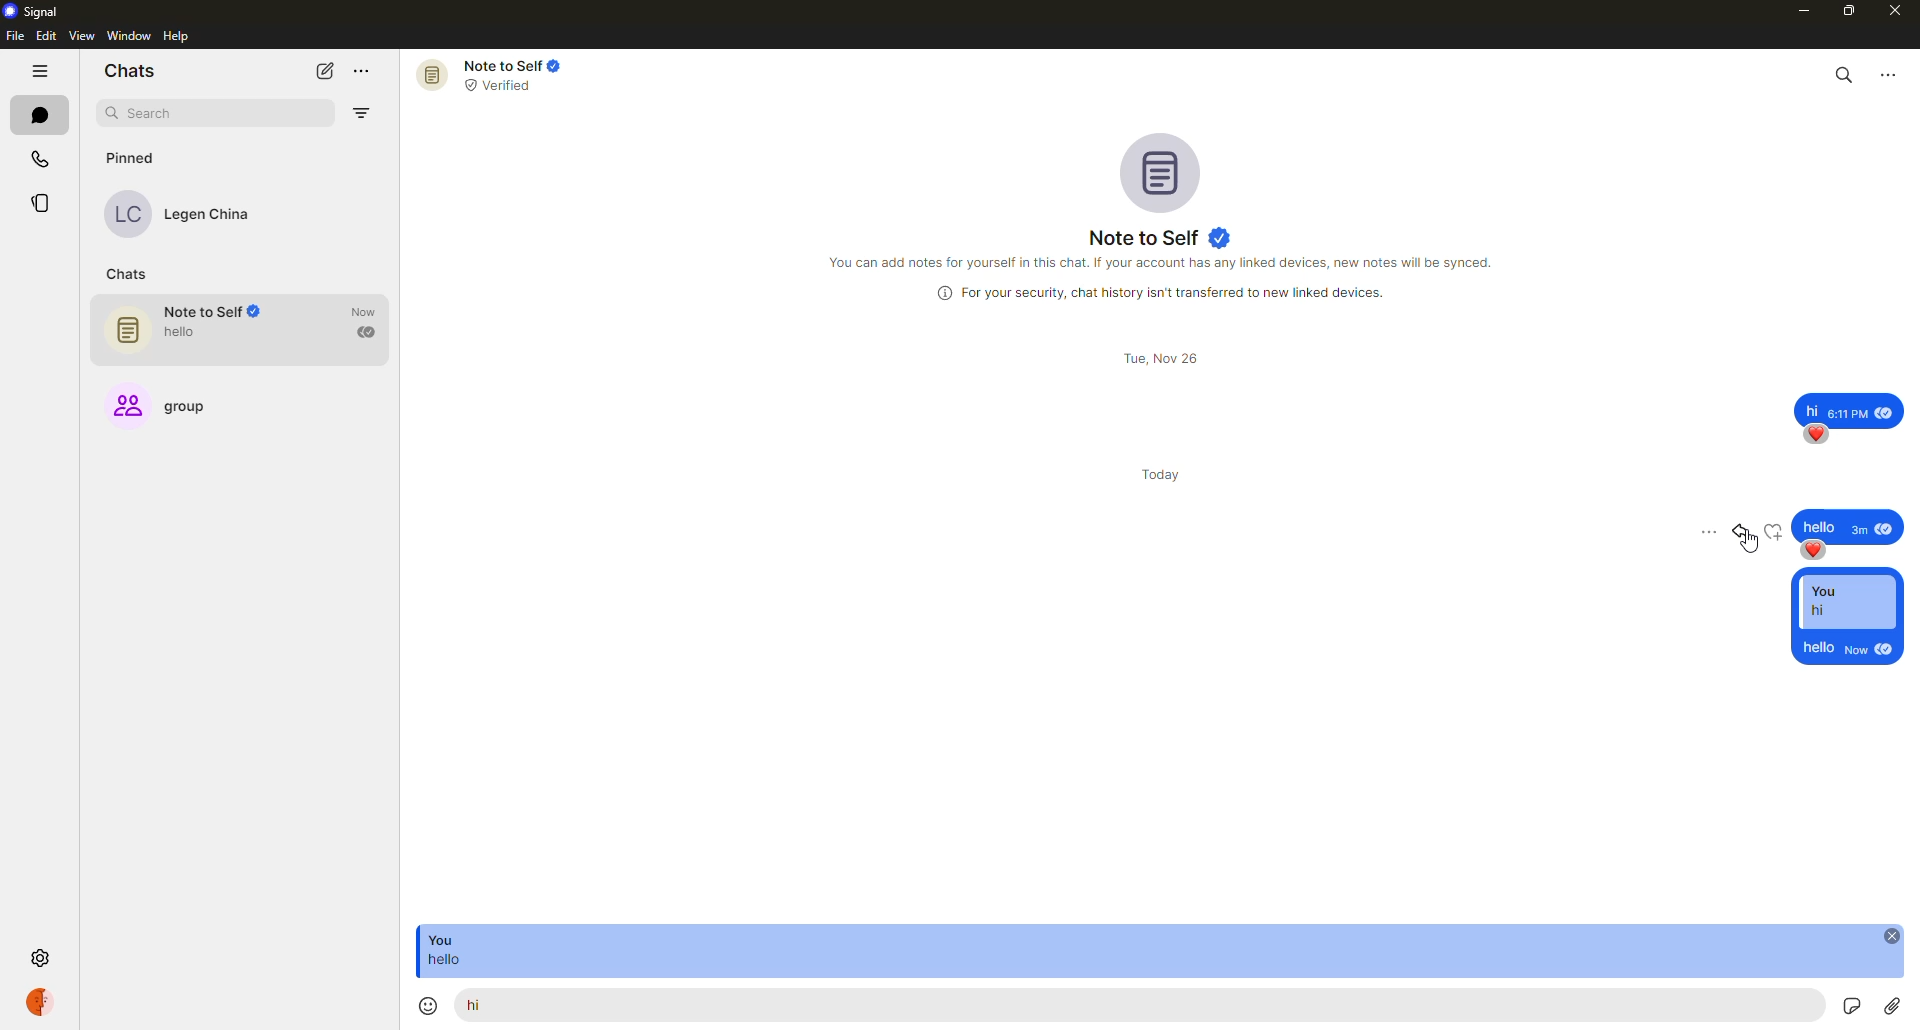 Image resolution: width=1920 pixels, height=1030 pixels. What do you see at coordinates (16, 36) in the screenshot?
I see `file` at bounding box center [16, 36].